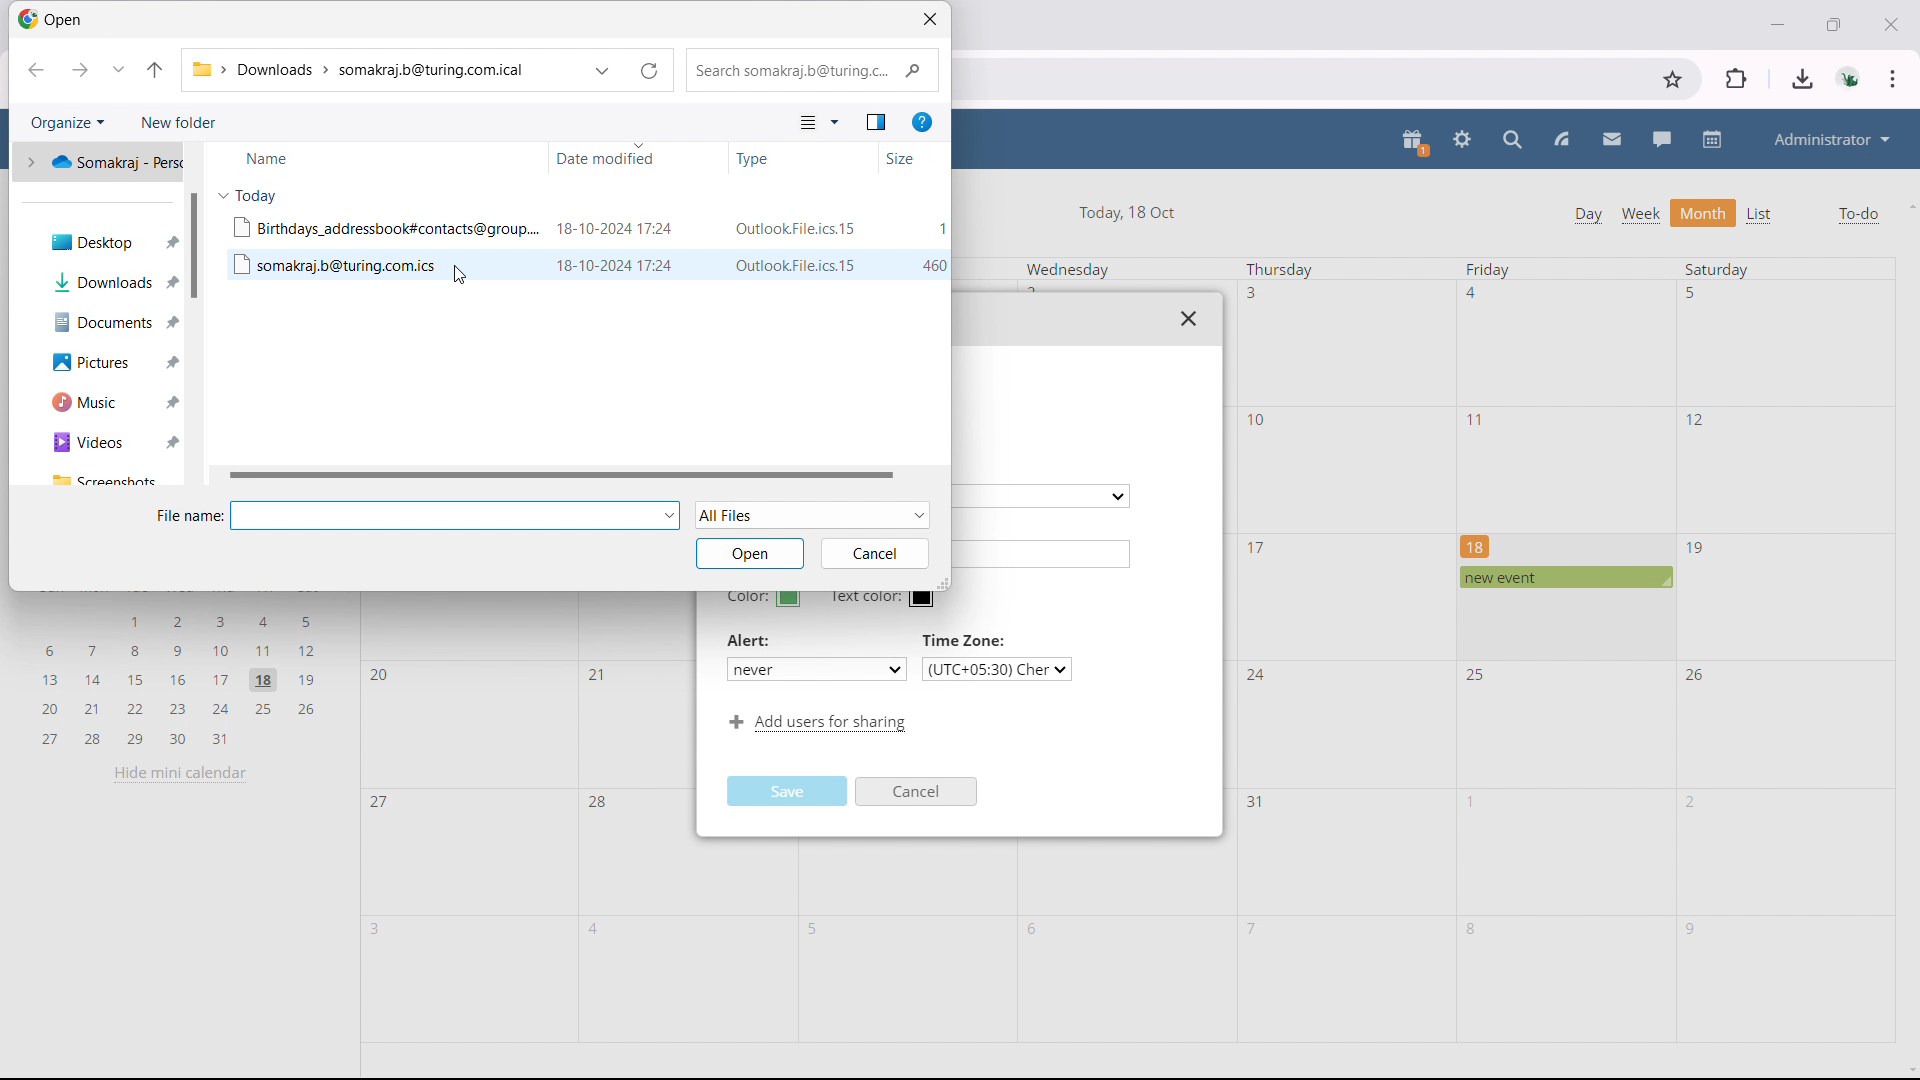  What do you see at coordinates (98, 363) in the screenshot?
I see `Pictures` at bounding box center [98, 363].